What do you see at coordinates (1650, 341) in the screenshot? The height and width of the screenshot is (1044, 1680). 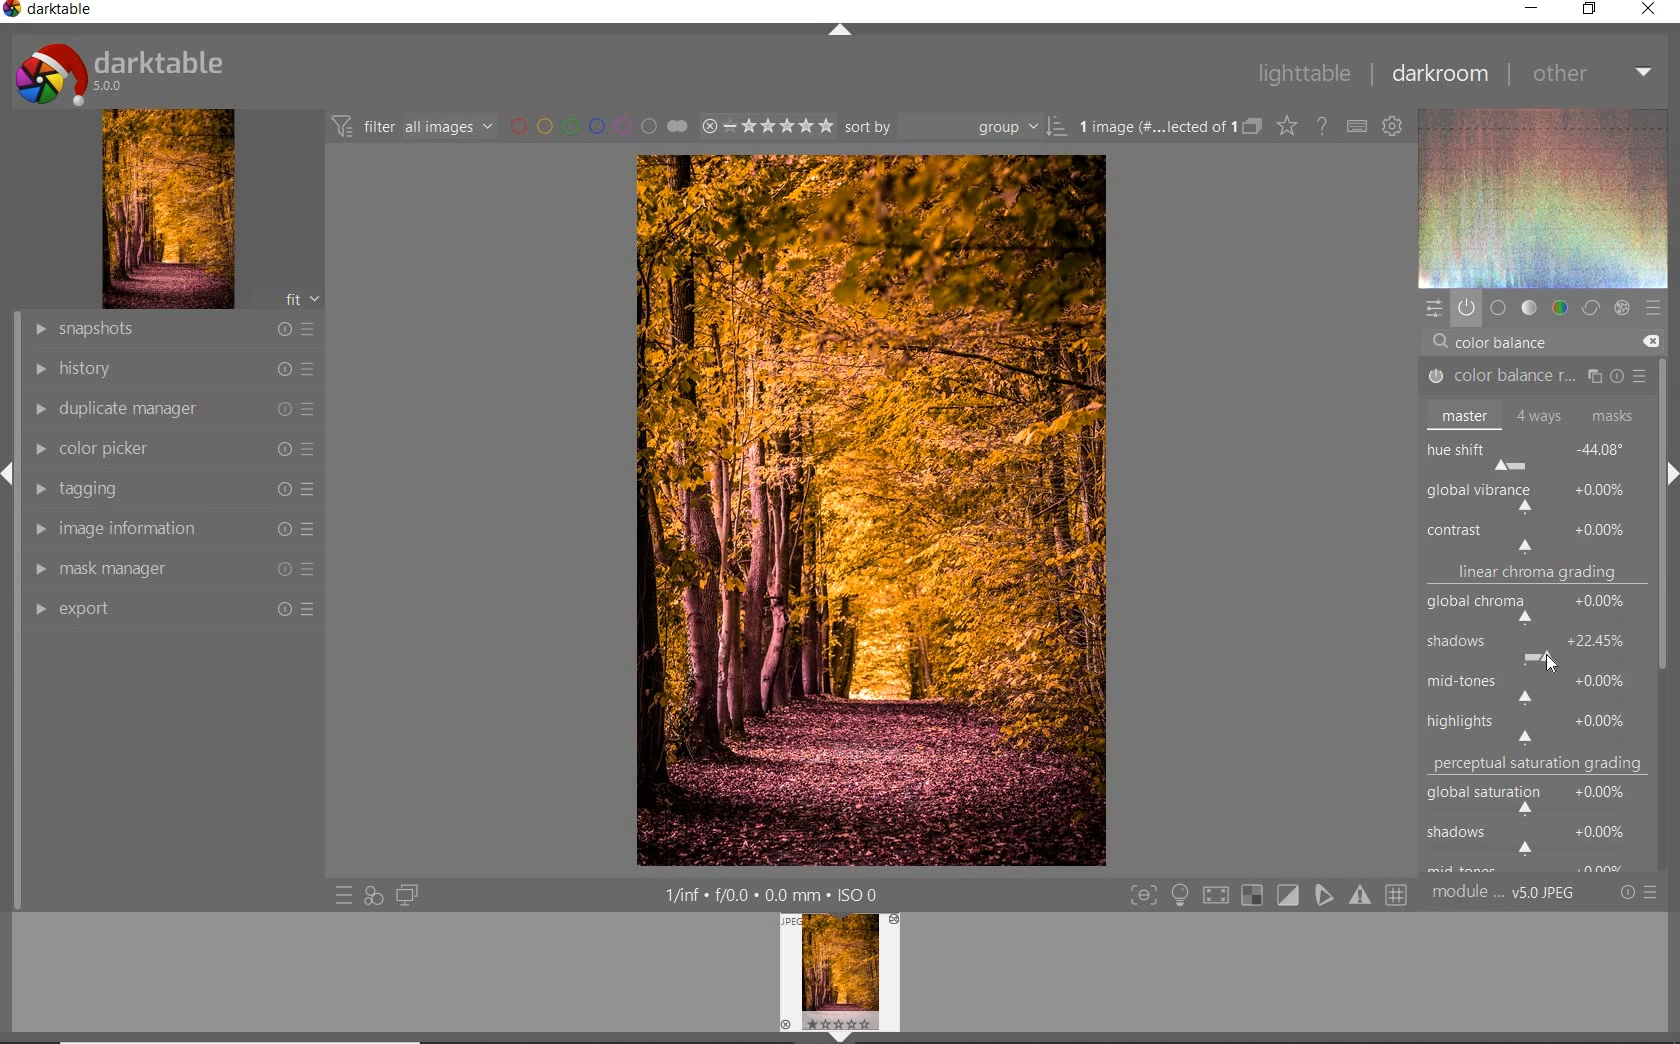 I see `DELETE` at bounding box center [1650, 341].